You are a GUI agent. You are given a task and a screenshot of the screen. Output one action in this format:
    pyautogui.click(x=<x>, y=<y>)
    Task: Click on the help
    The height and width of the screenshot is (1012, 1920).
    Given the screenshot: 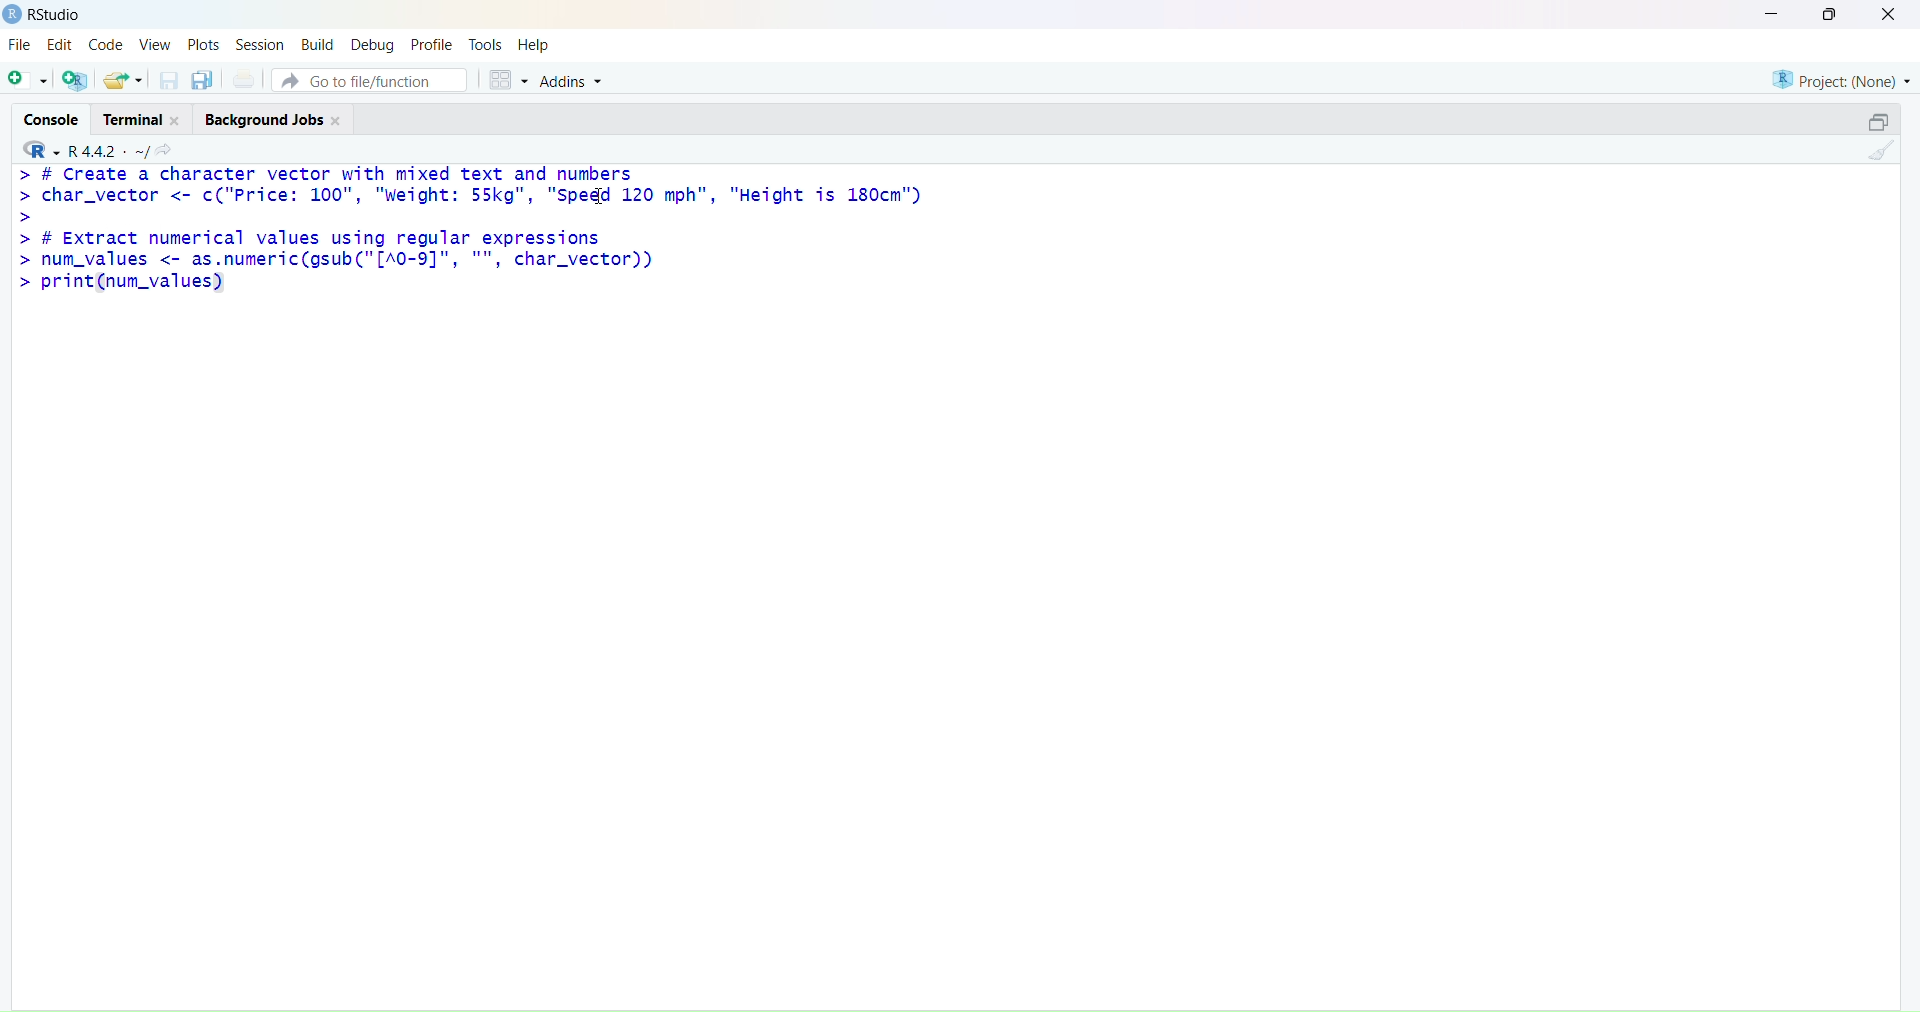 What is the action you would take?
    pyautogui.click(x=533, y=46)
    